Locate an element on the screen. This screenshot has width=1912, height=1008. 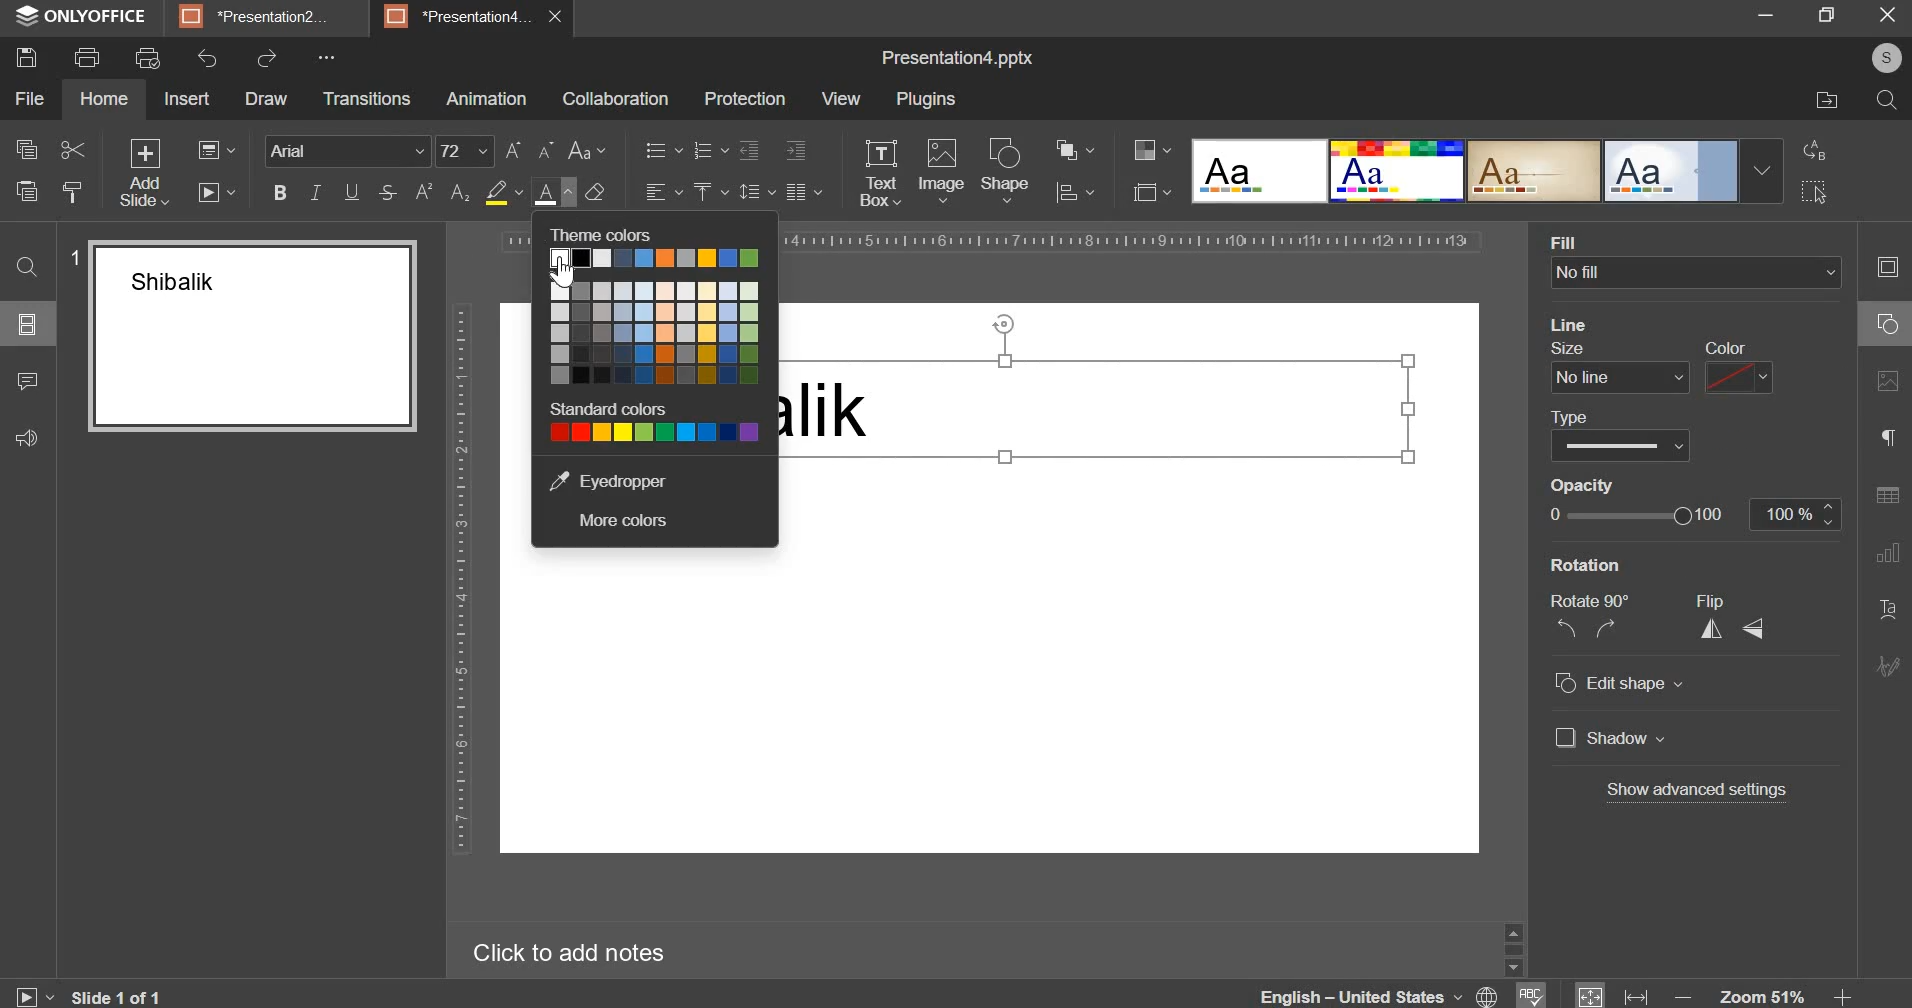
horizontal is located at coordinates (1760, 632).